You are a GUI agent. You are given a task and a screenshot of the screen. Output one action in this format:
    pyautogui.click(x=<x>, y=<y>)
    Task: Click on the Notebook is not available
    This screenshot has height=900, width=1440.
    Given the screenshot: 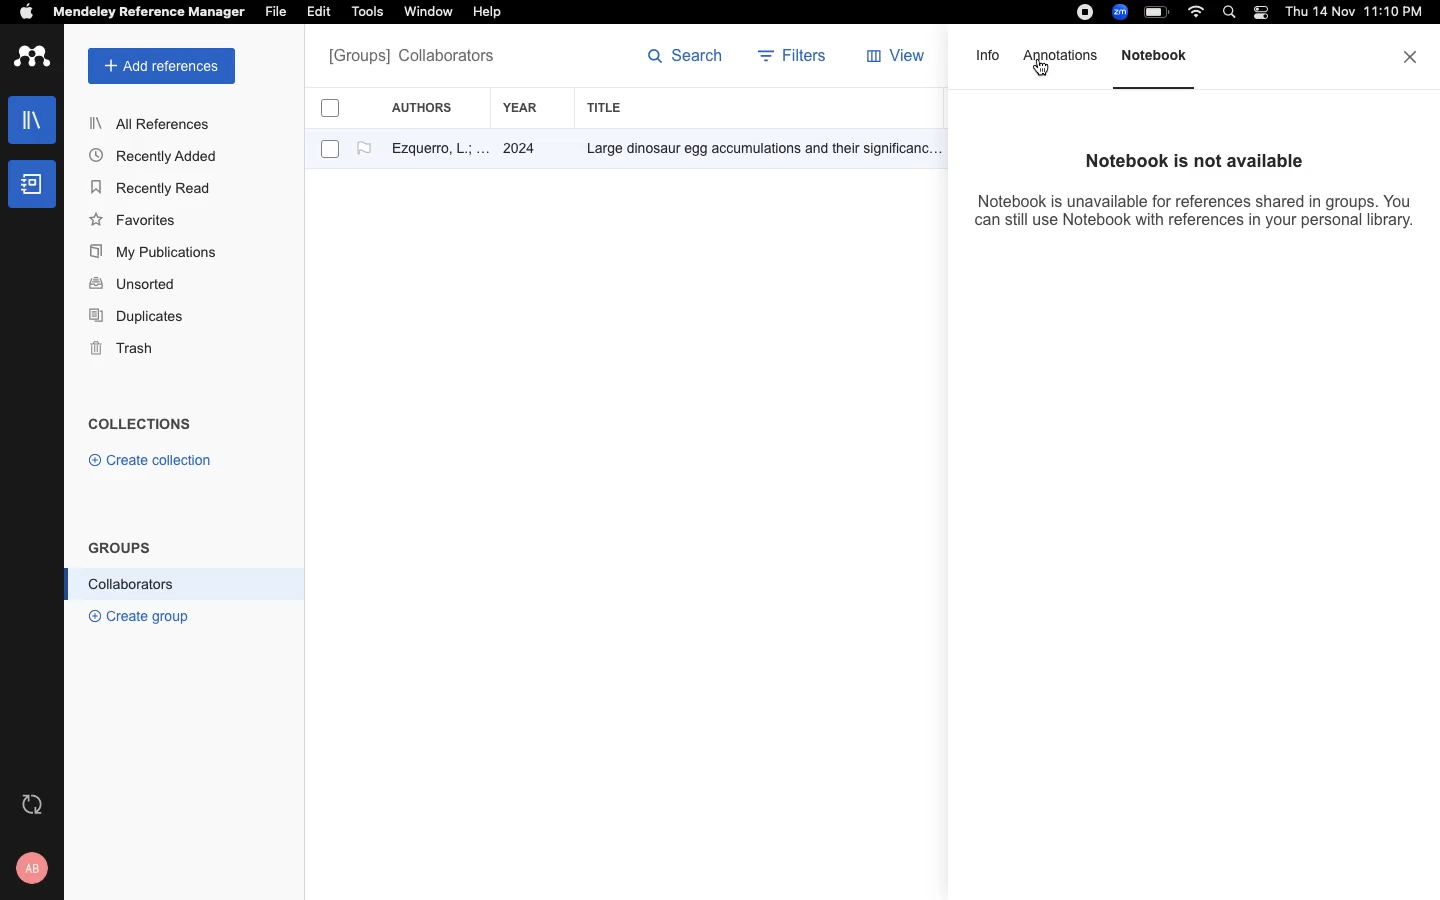 What is the action you would take?
    pyautogui.click(x=1186, y=161)
    